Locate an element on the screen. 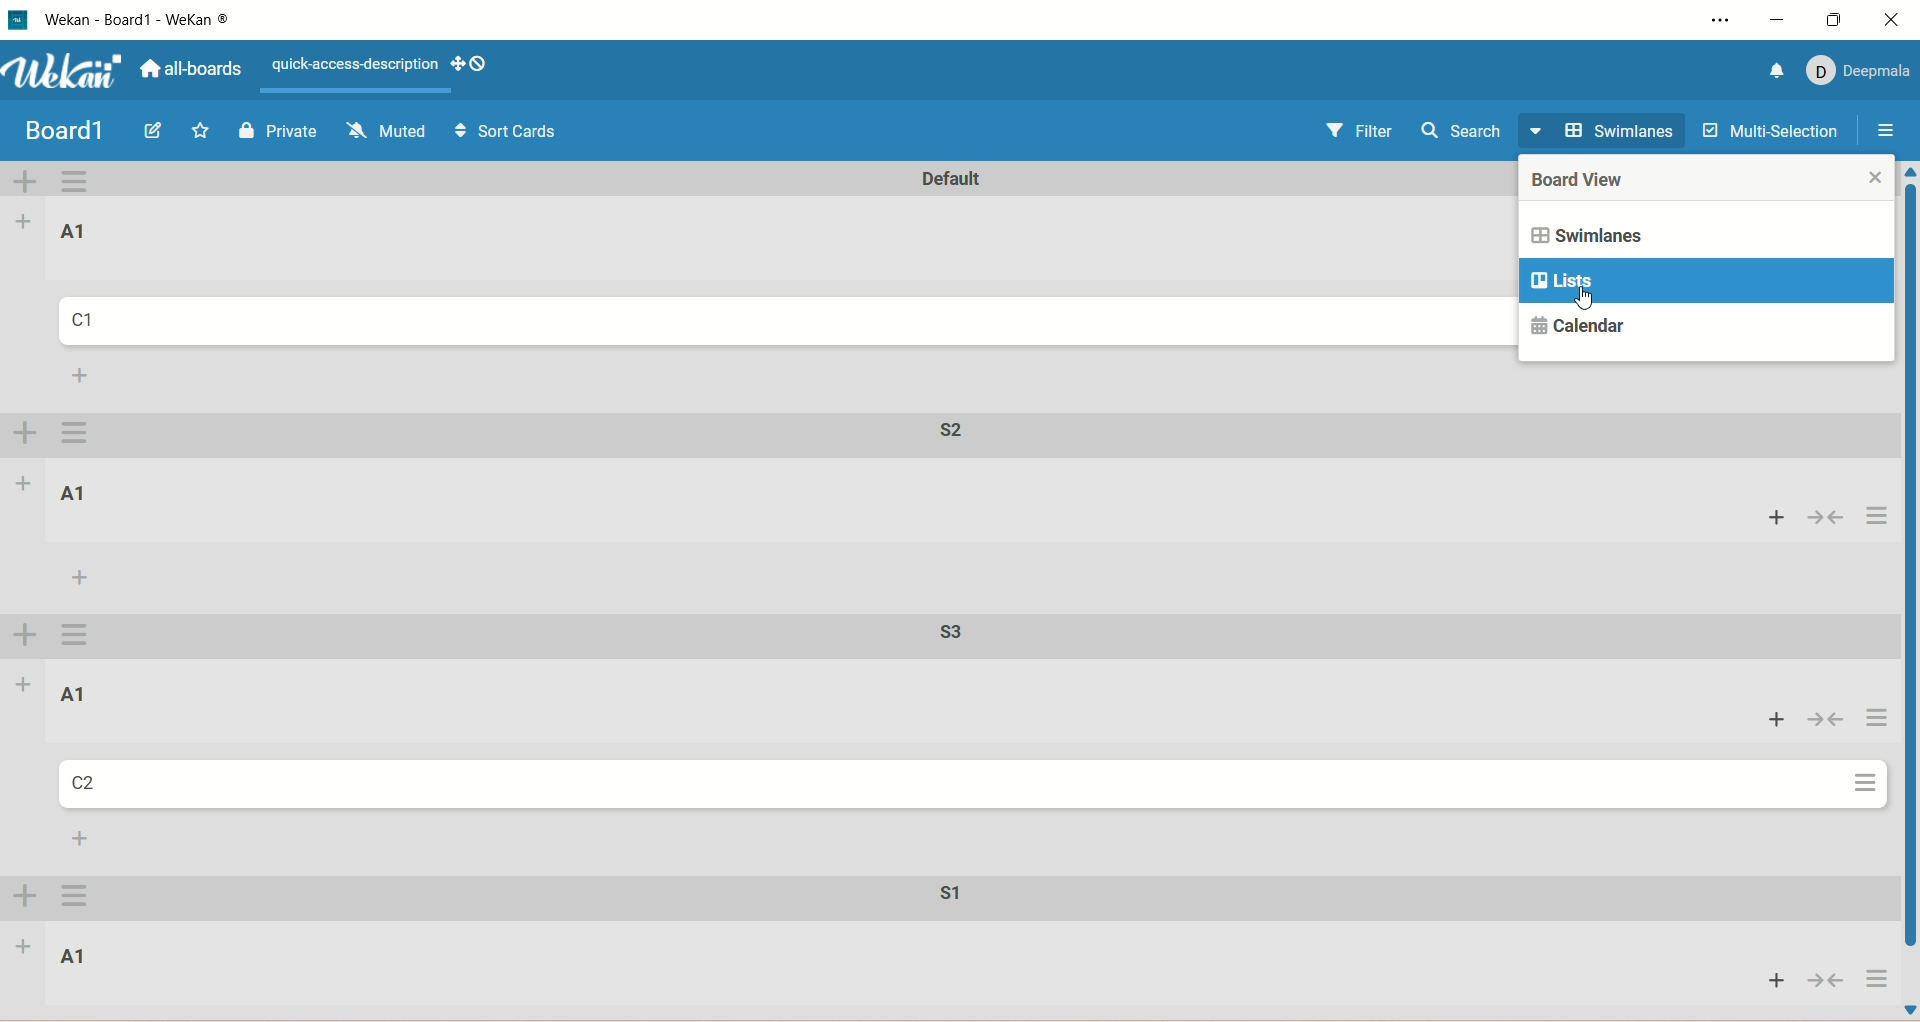 The image size is (1920, 1022). minimize is located at coordinates (1781, 20).